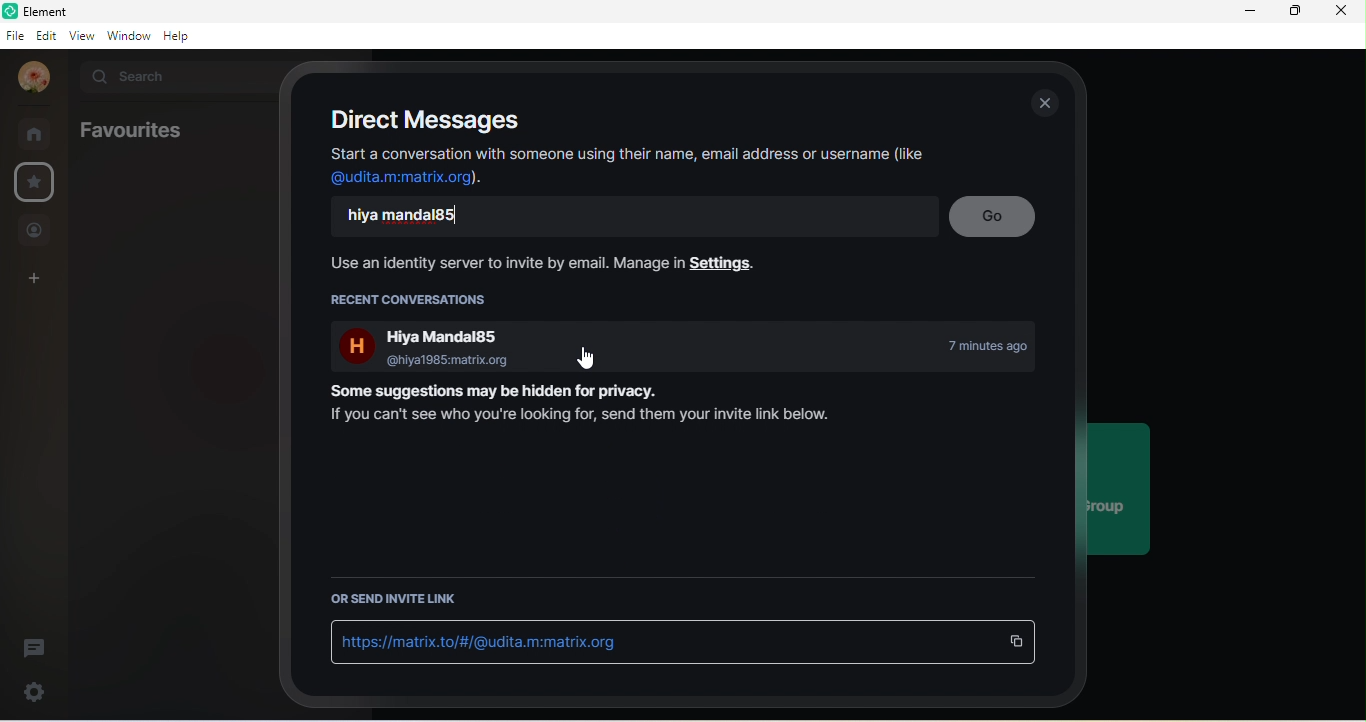  Describe the element at coordinates (38, 181) in the screenshot. I see `favourite` at that location.